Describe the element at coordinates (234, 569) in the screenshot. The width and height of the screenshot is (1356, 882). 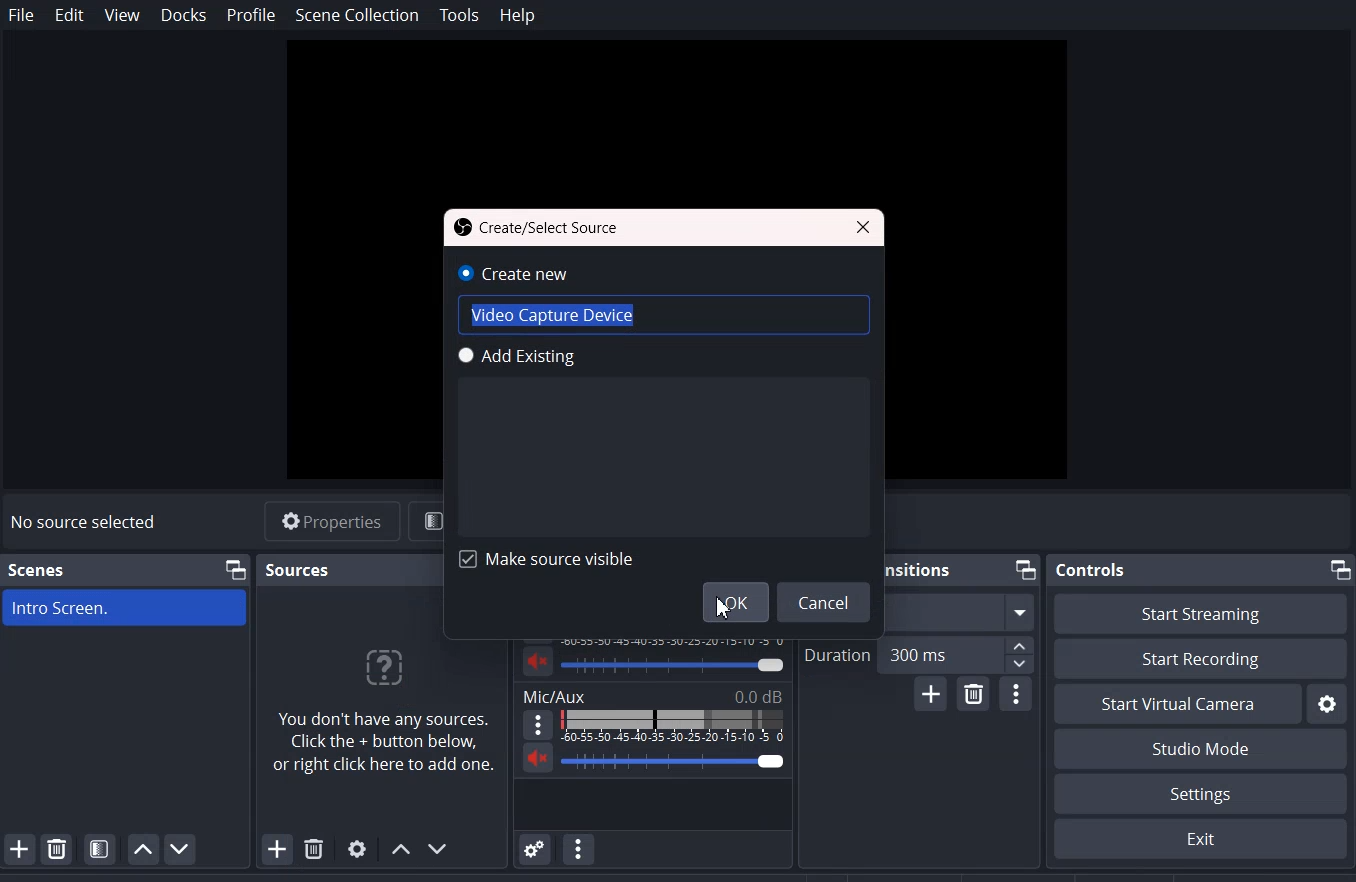
I see `Maximize` at that location.